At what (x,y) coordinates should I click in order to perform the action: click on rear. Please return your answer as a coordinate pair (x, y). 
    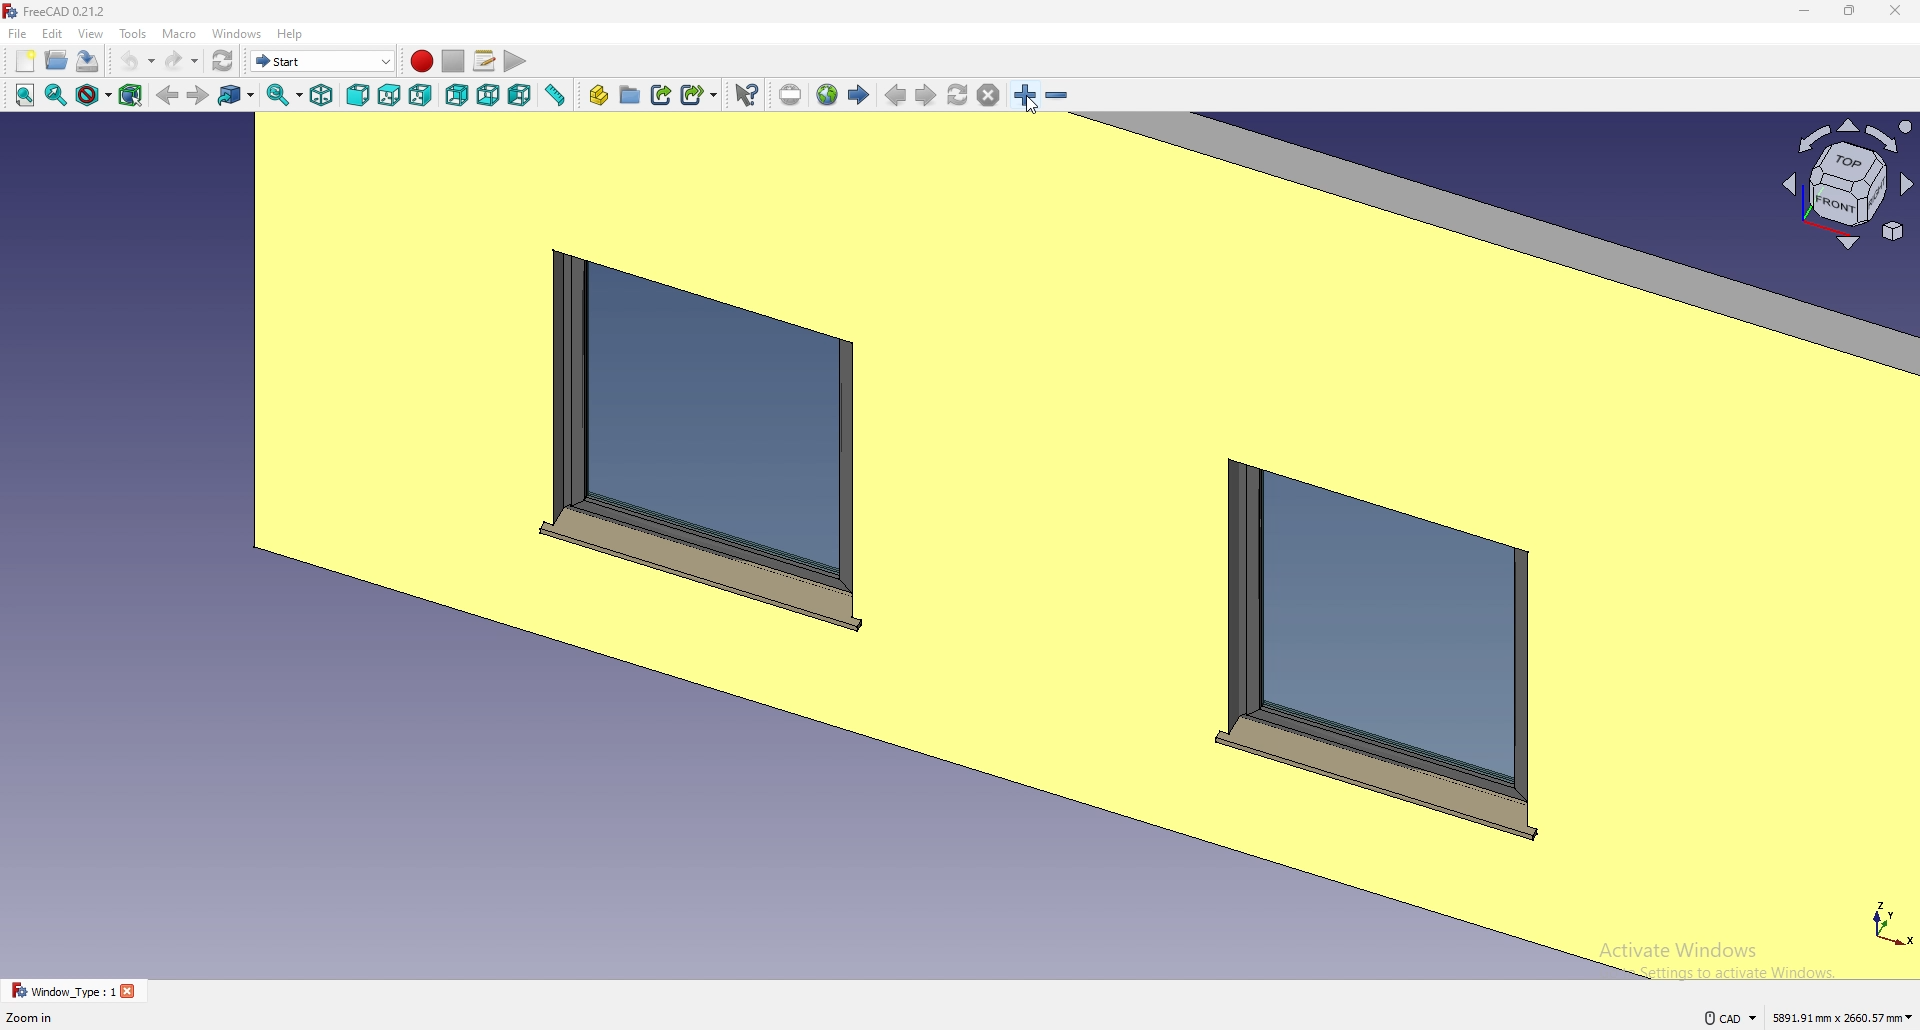
    Looking at the image, I should click on (456, 96).